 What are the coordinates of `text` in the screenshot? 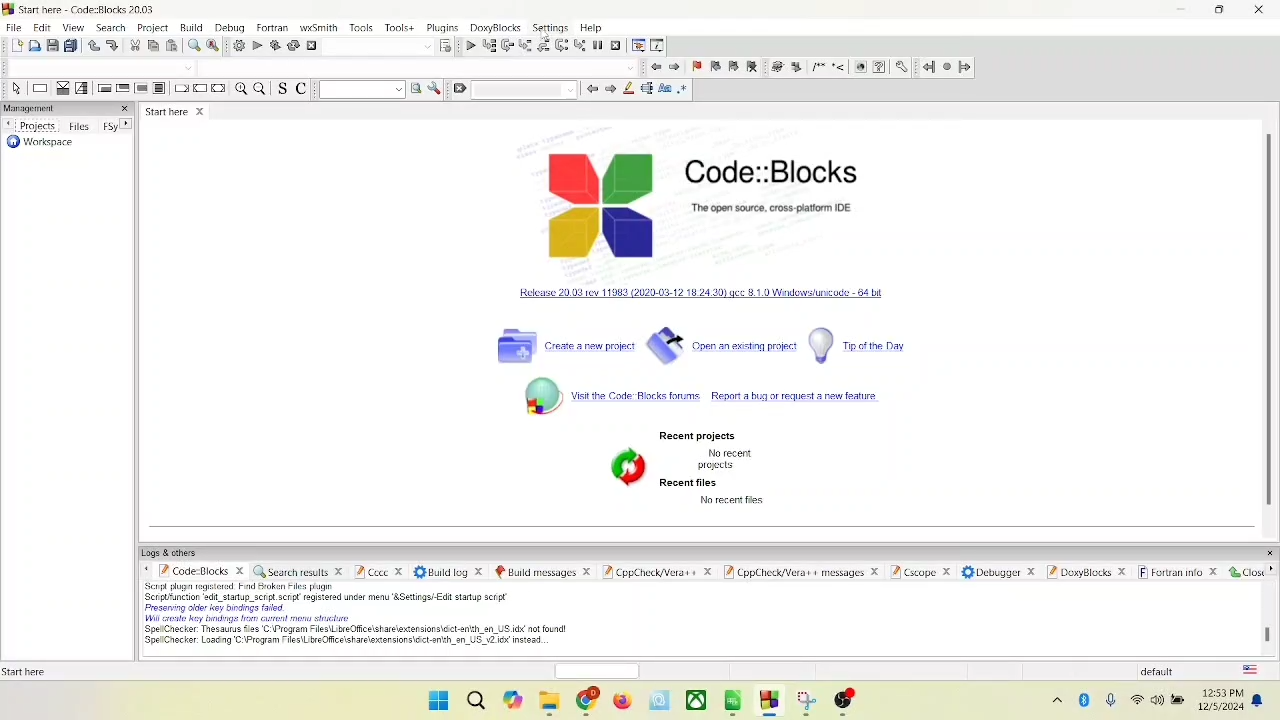 It's located at (731, 502).